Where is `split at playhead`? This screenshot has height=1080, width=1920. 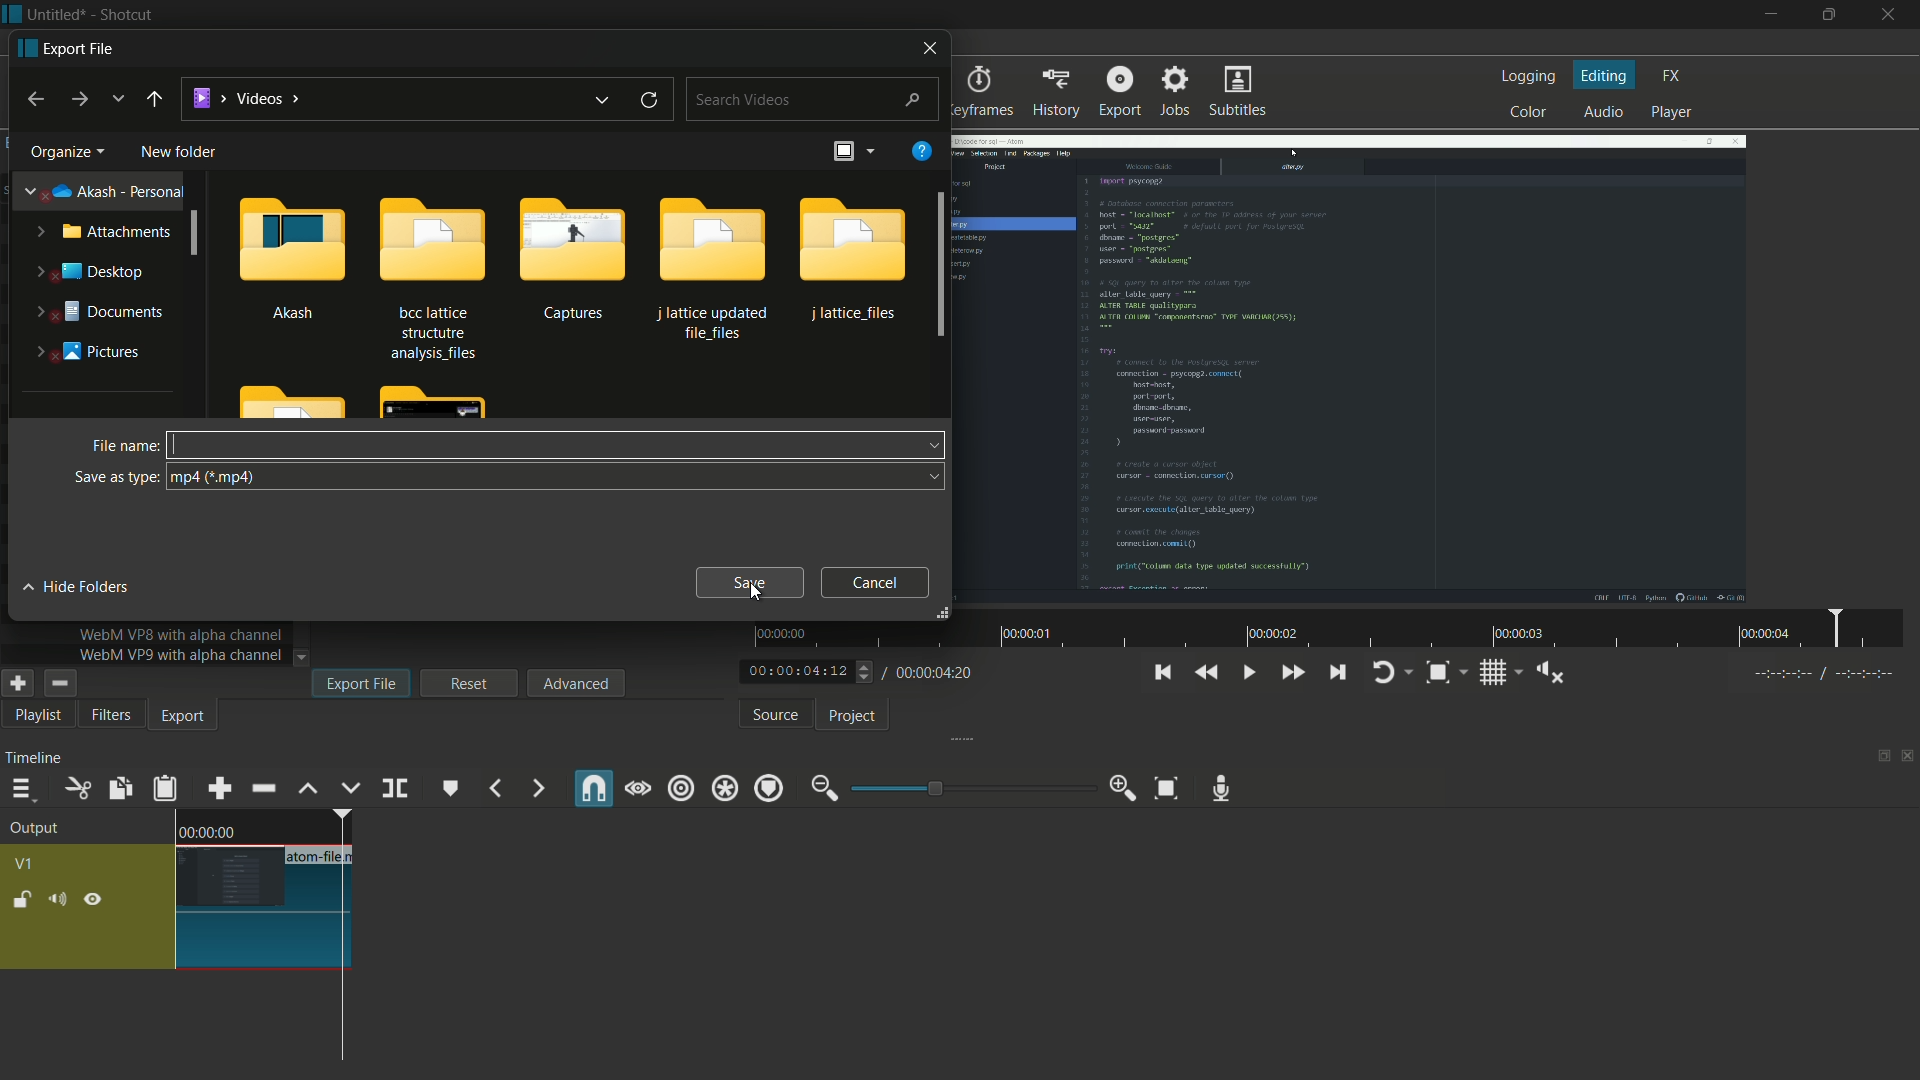
split at playhead is located at coordinates (395, 787).